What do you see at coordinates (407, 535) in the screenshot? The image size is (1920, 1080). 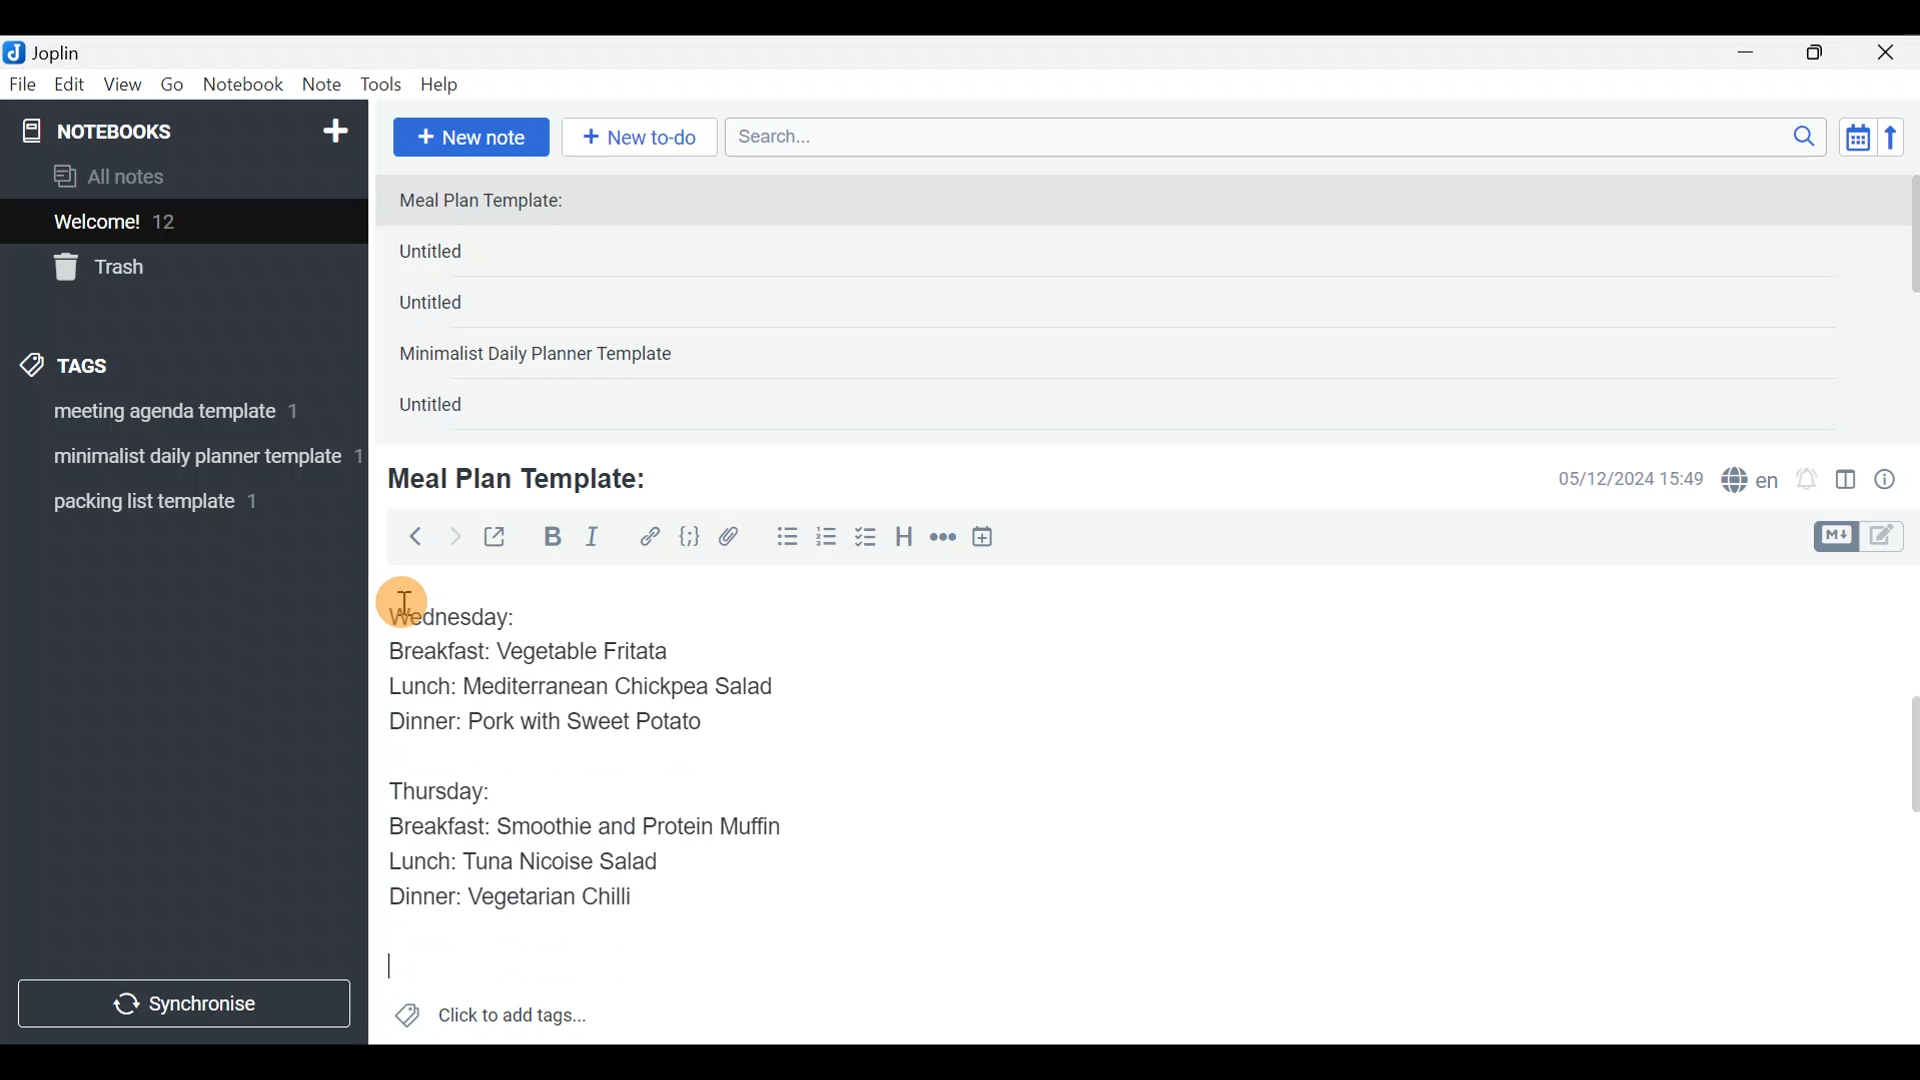 I see `Back` at bounding box center [407, 535].